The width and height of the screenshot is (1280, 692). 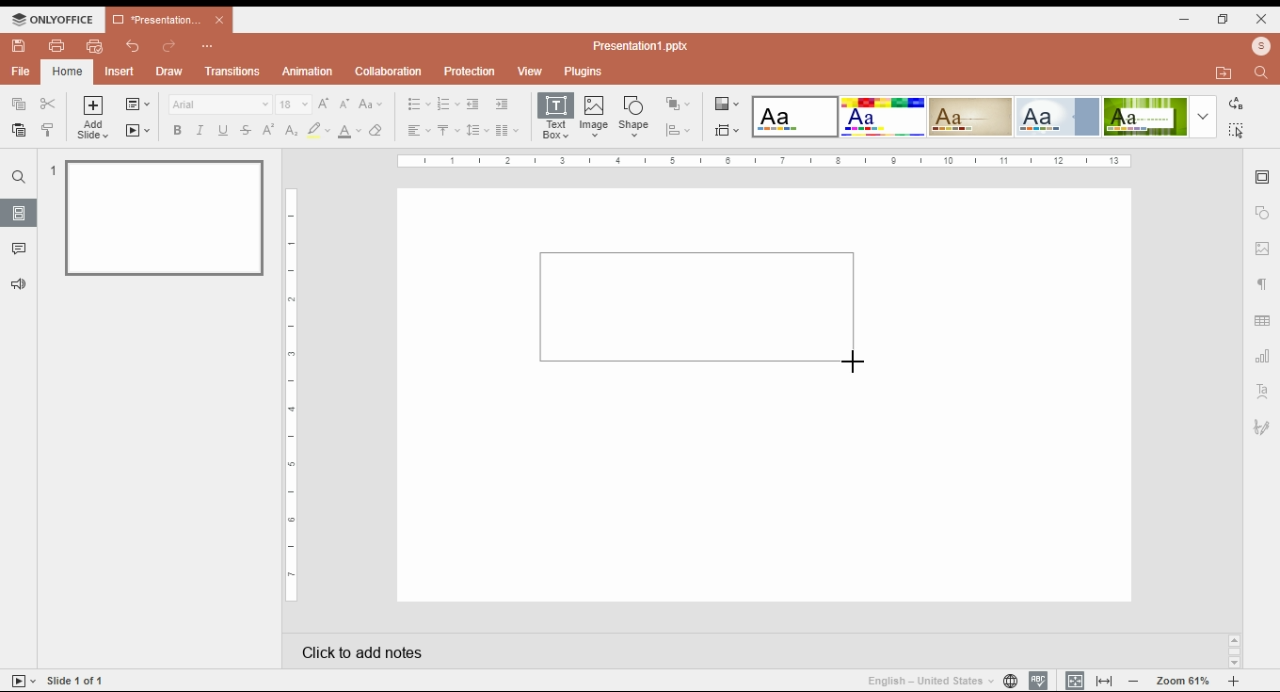 I want to click on customize quick access, so click(x=209, y=47).